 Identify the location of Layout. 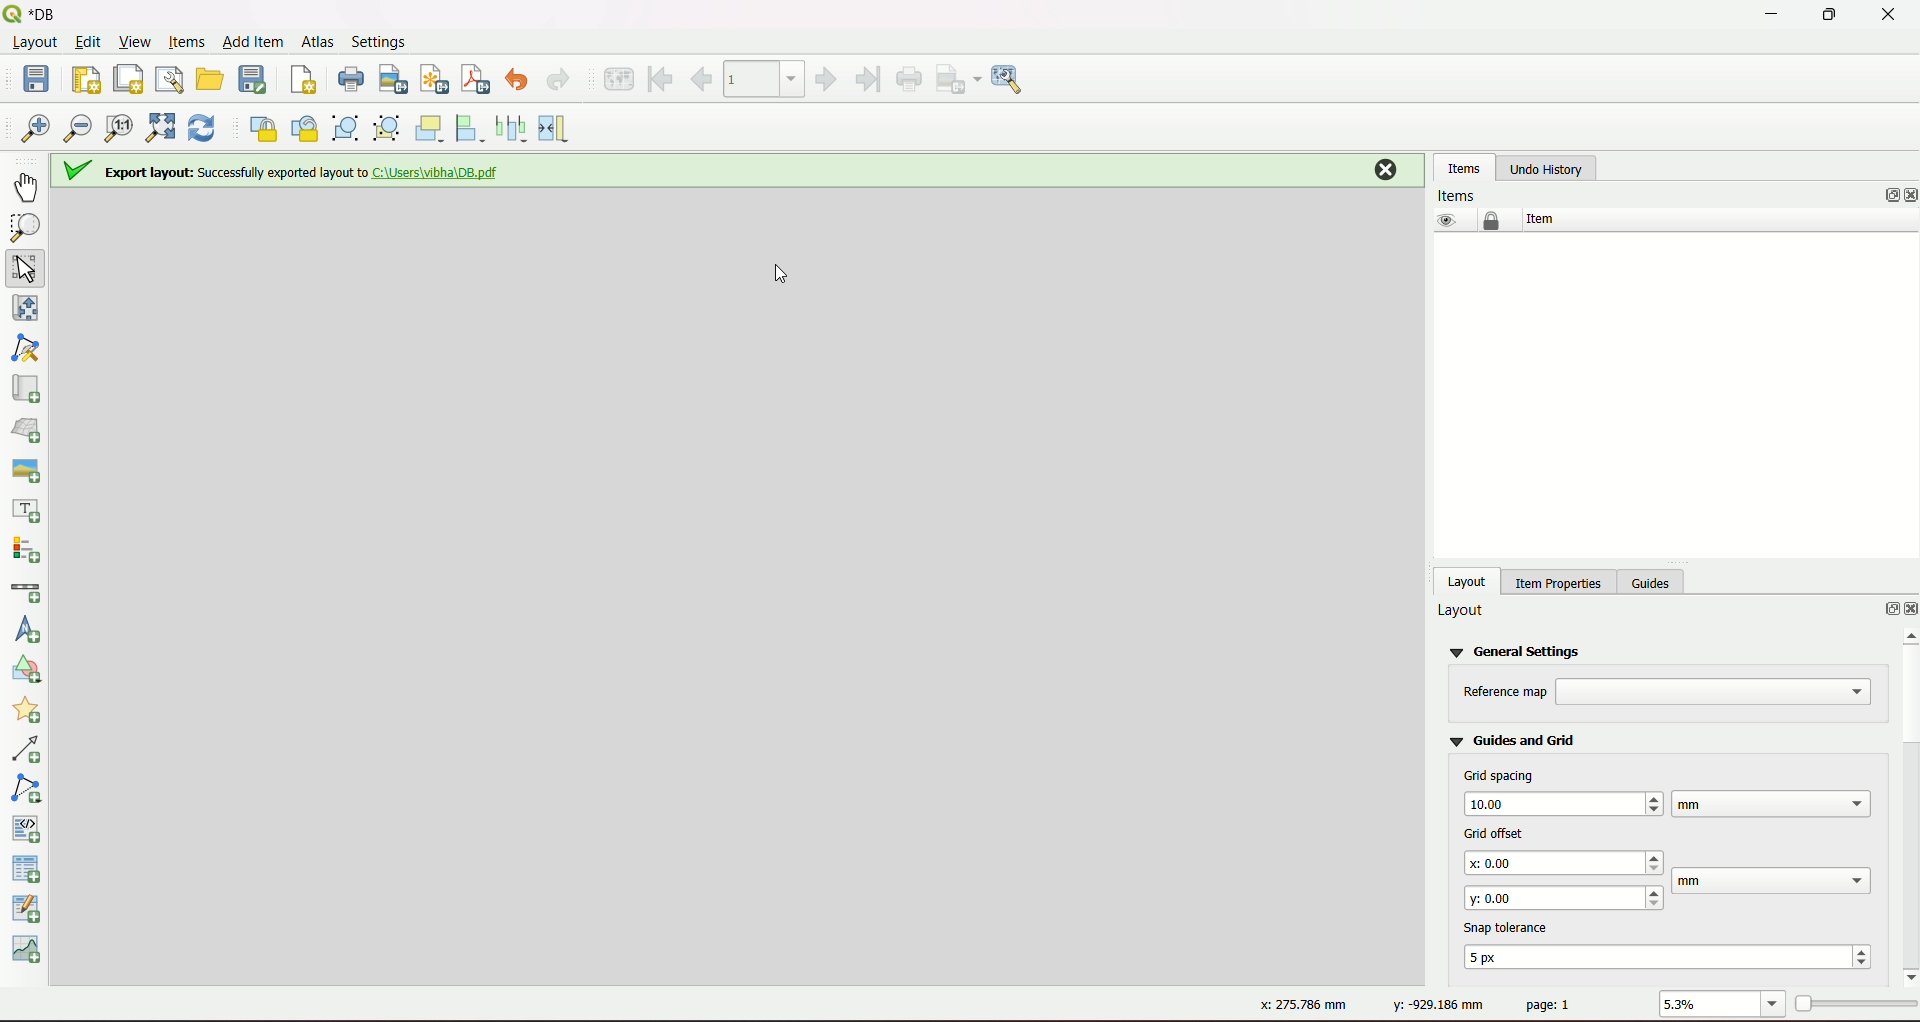
(34, 45).